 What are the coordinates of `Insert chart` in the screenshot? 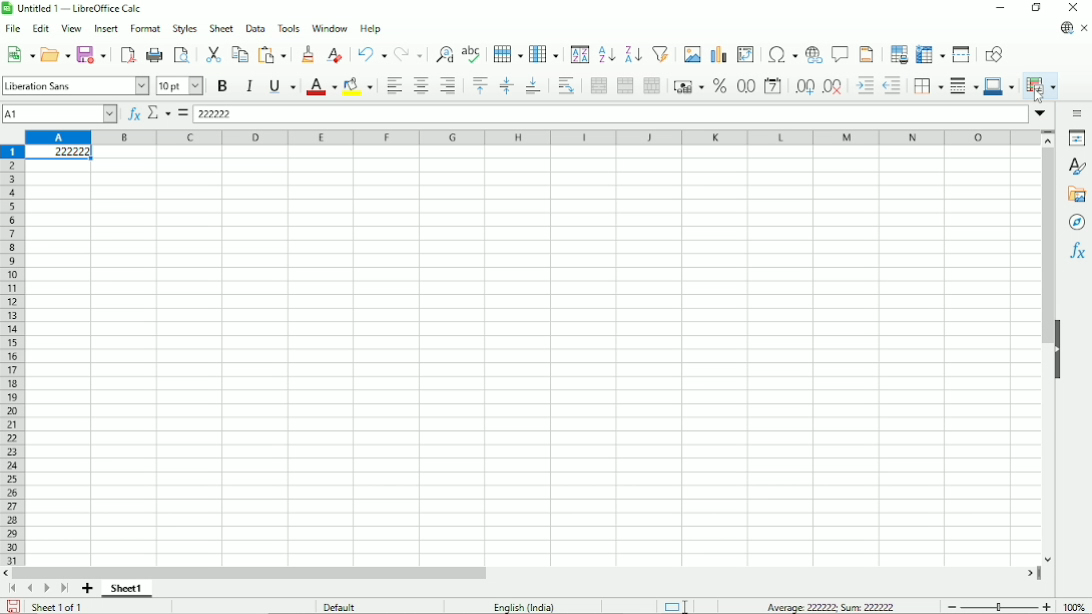 It's located at (720, 52).